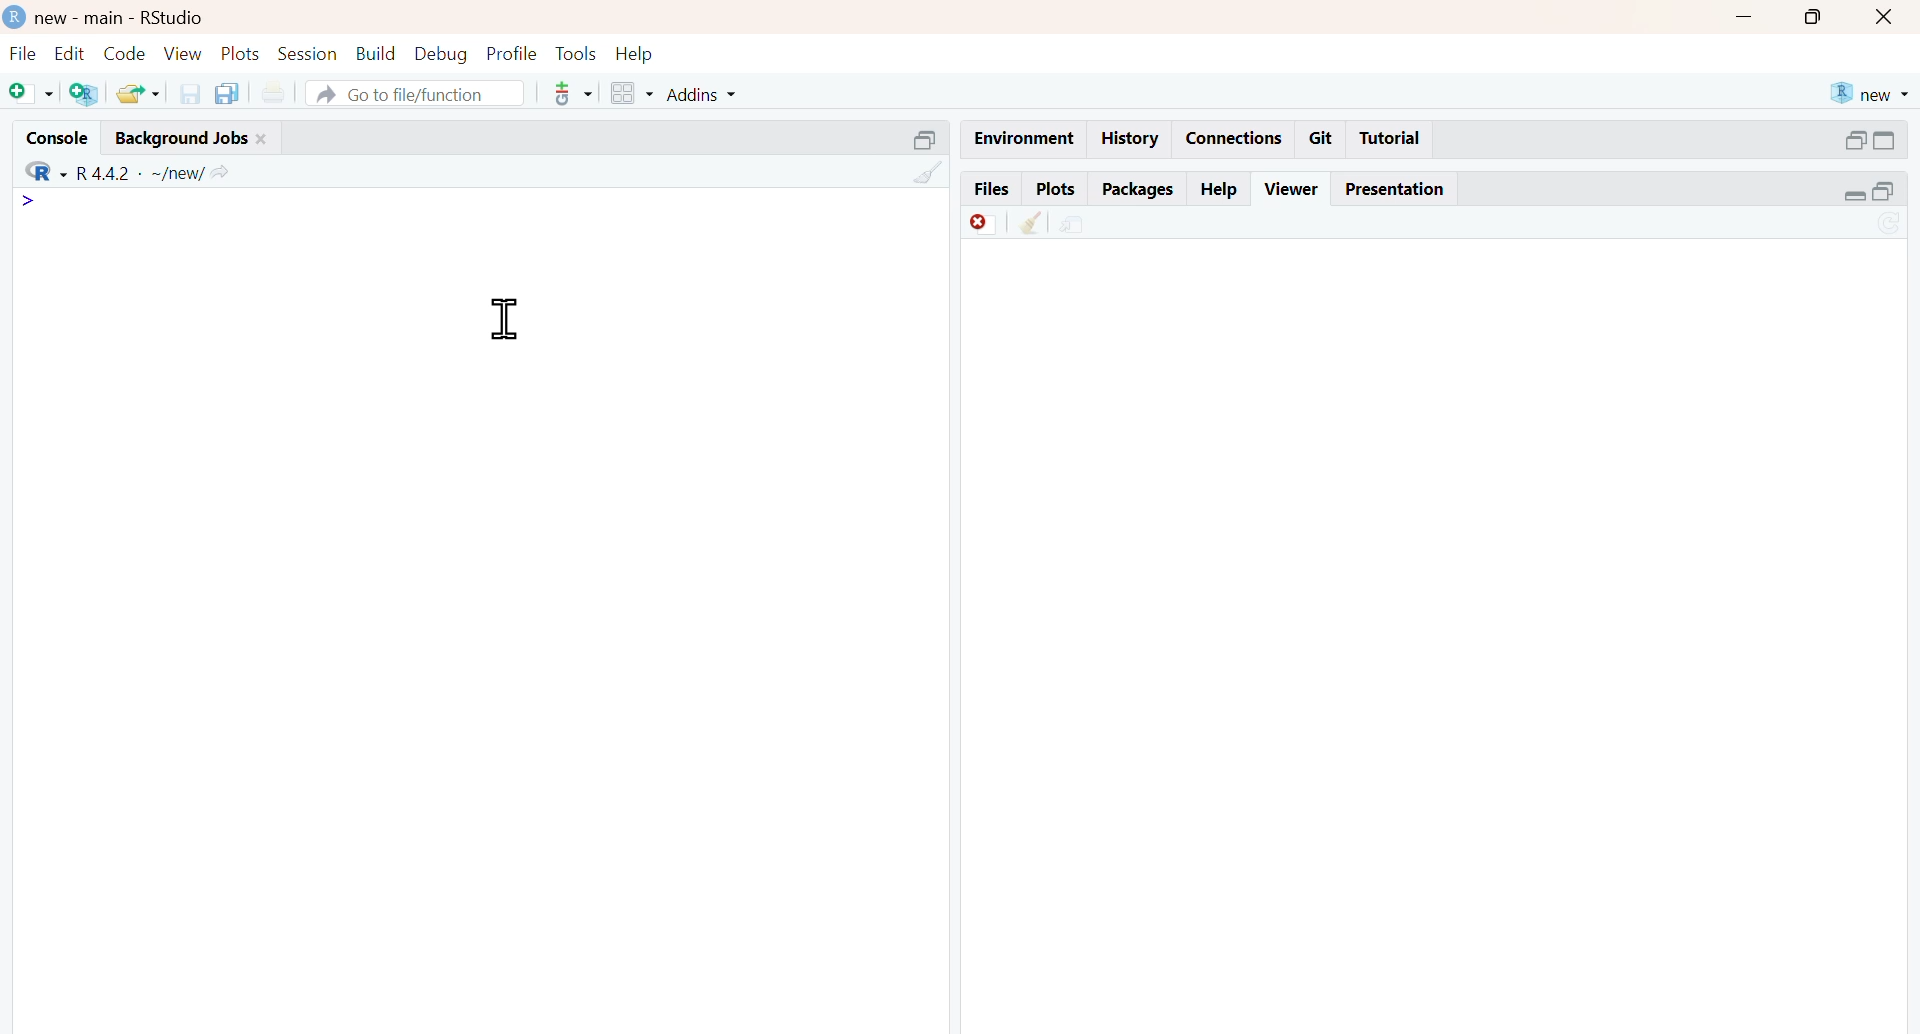 This screenshot has width=1920, height=1034. Describe the element at coordinates (1856, 140) in the screenshot. I see `open in separate window` at that location.